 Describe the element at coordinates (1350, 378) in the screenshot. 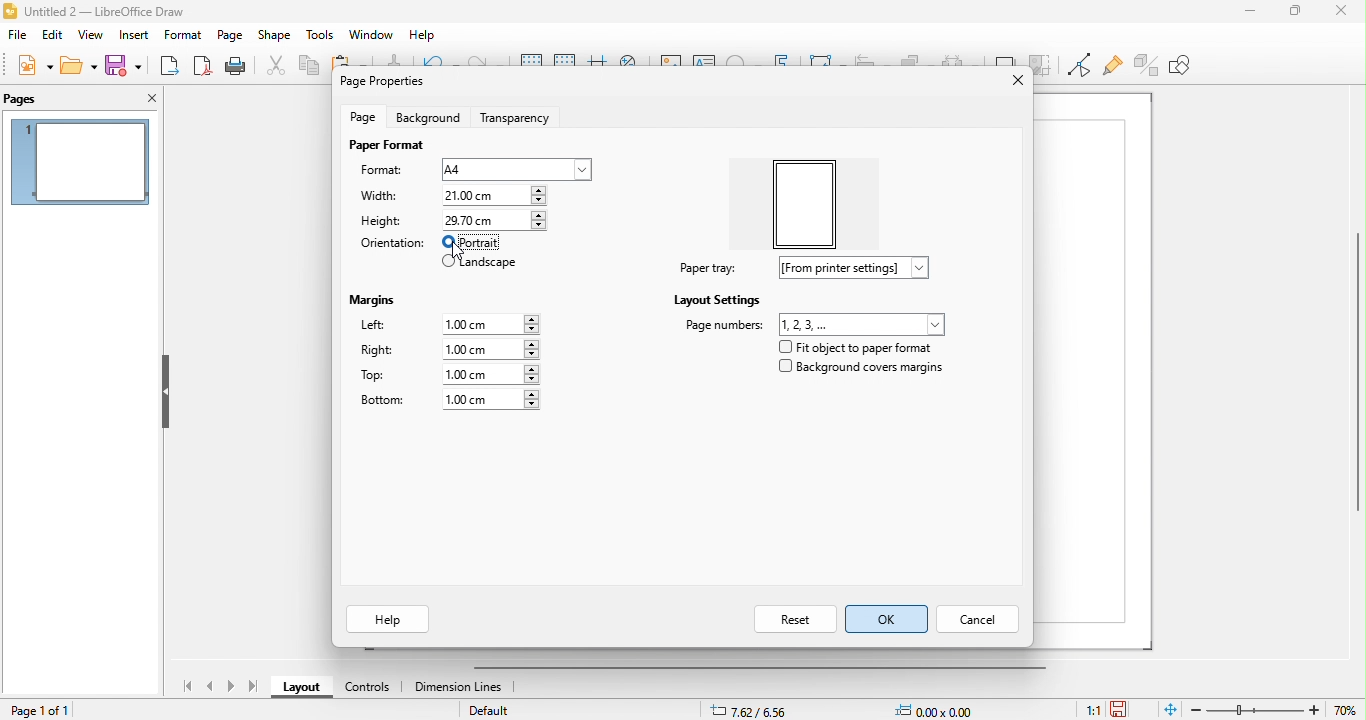

I see `vertical slider` at that location.